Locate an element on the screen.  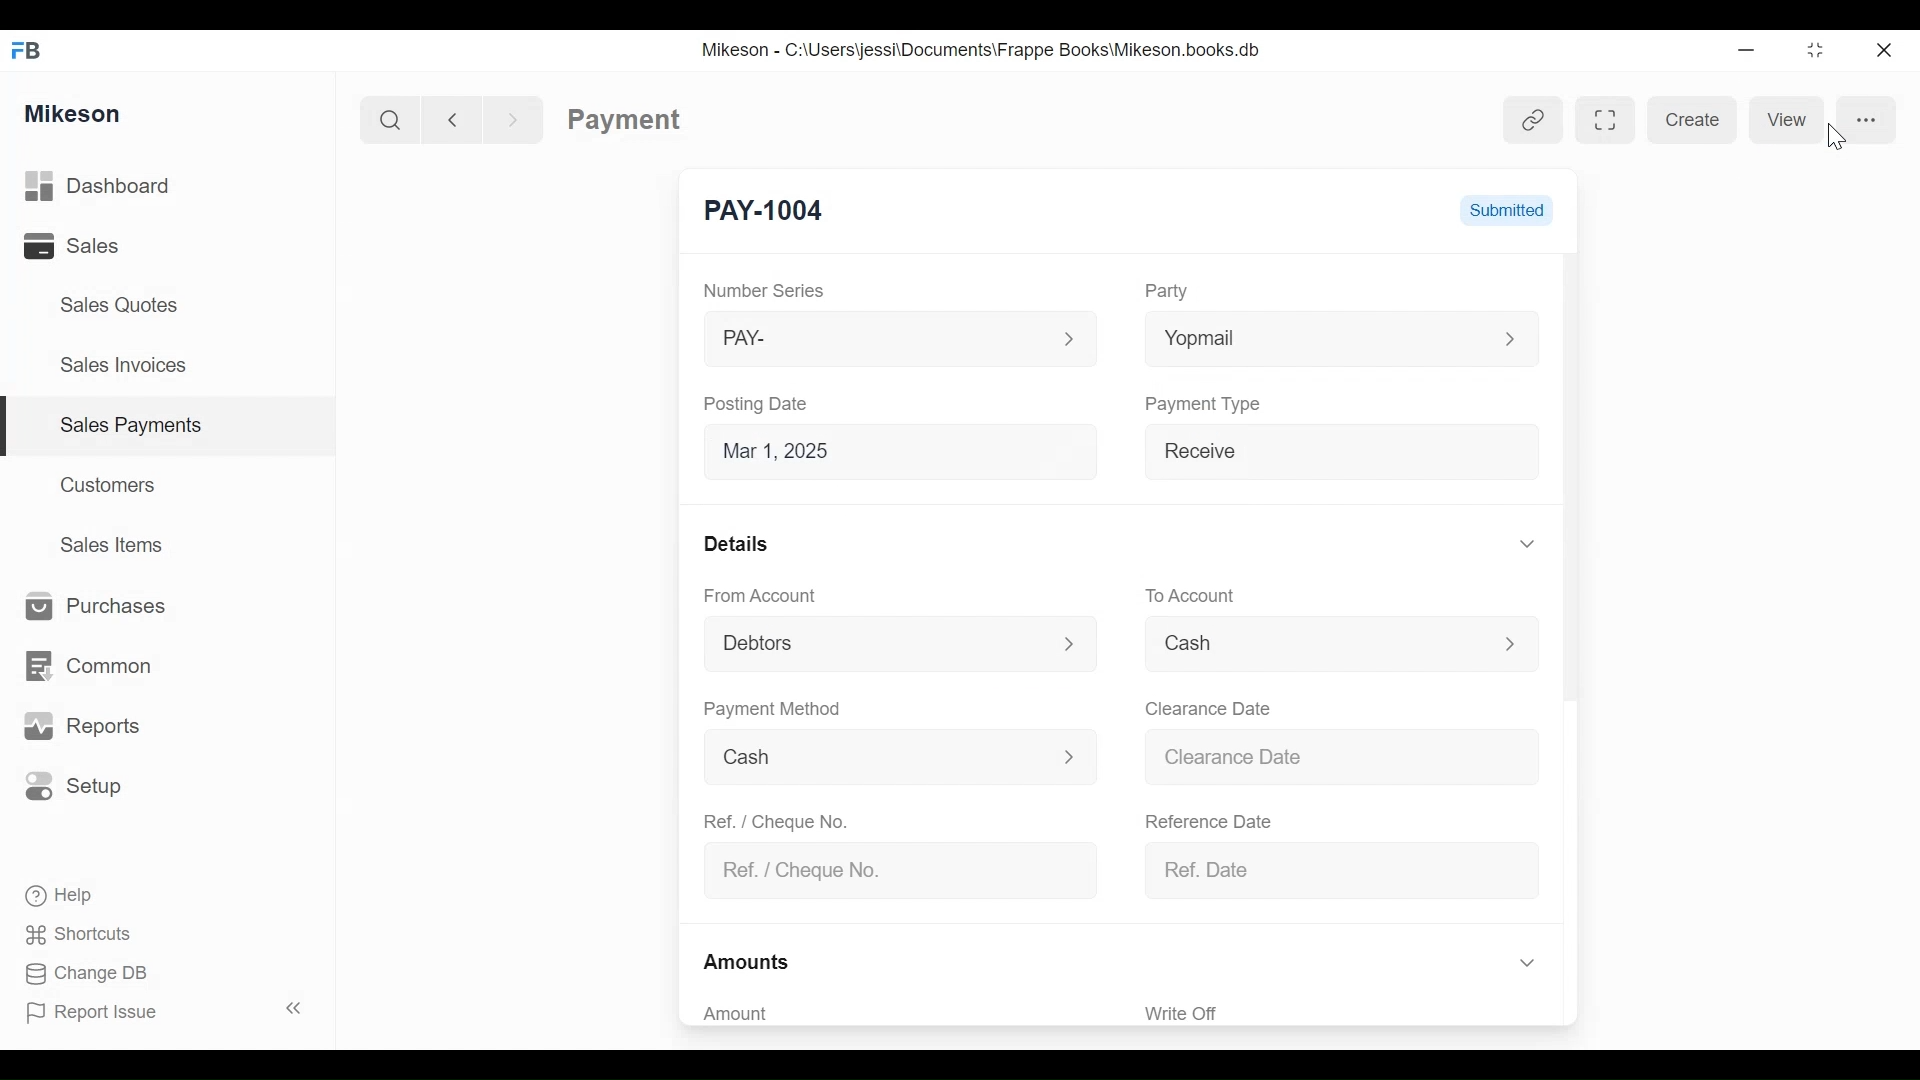
From Account is located at coordinates (765, 595).